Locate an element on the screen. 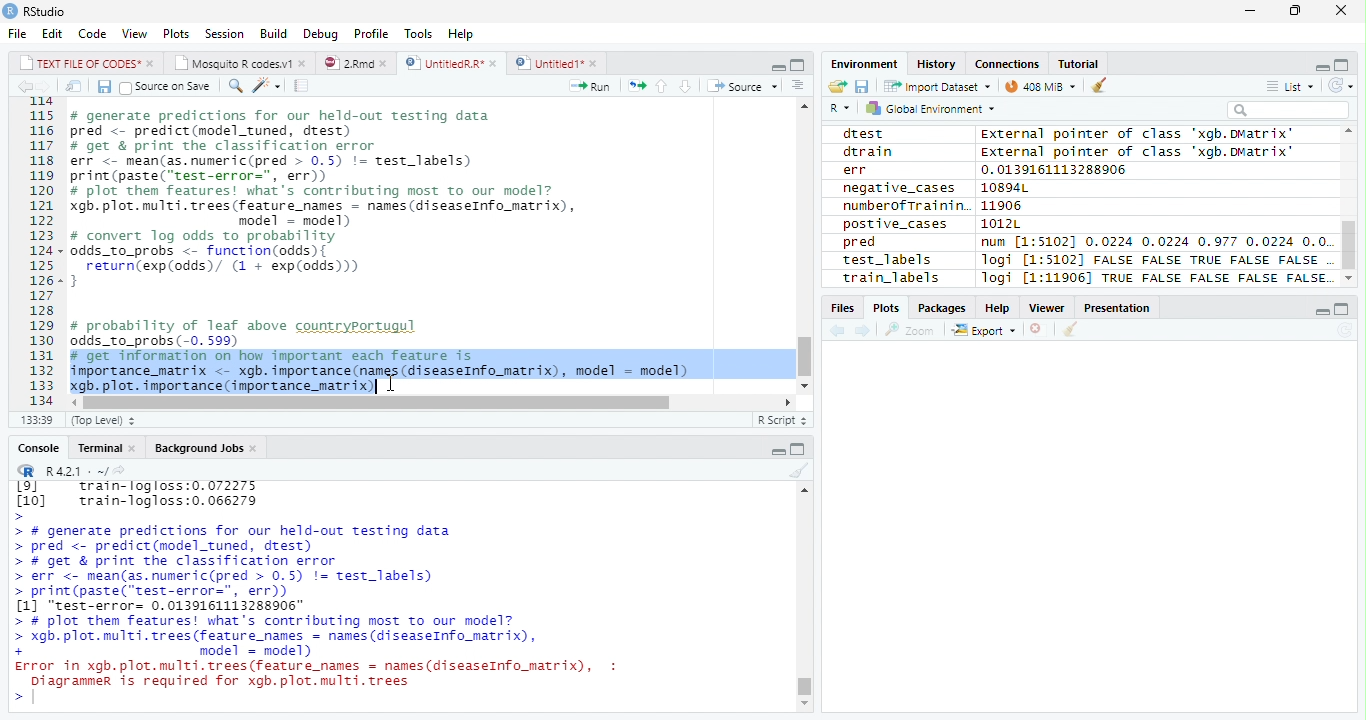 The width and height of the screenshot is (1366, 720). Cursor is located at coordinates (392, 383).